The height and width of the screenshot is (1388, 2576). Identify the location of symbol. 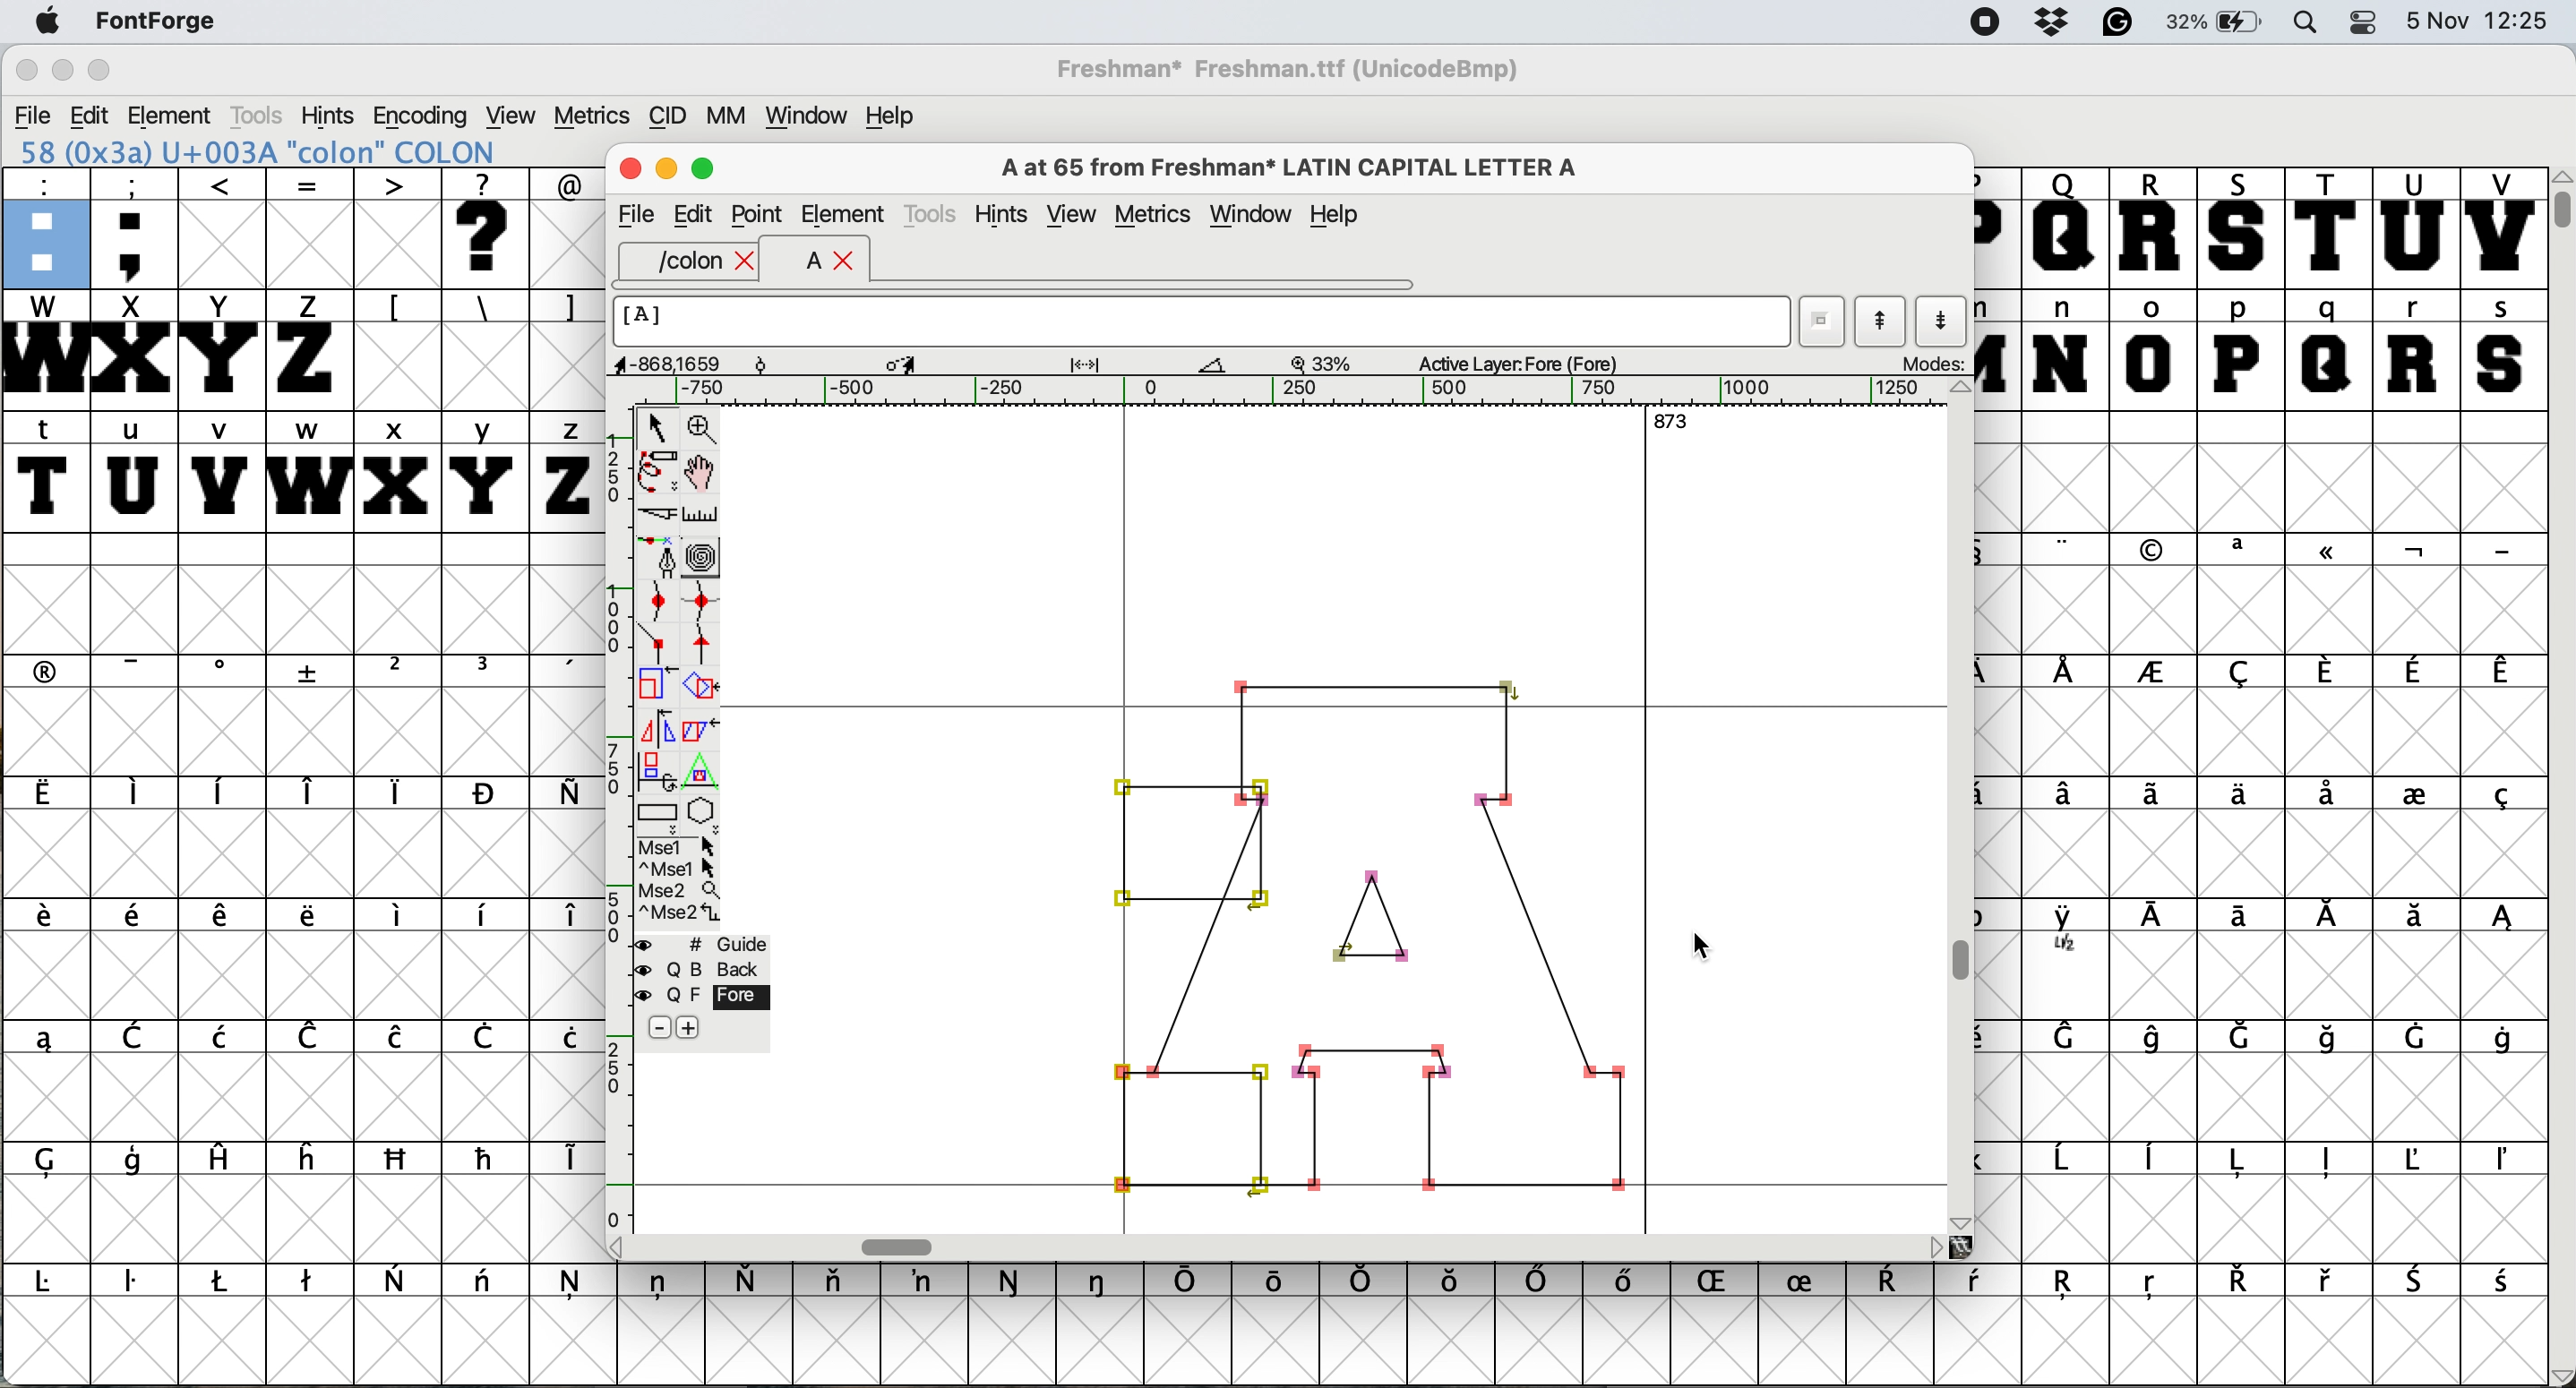
(564, 794).